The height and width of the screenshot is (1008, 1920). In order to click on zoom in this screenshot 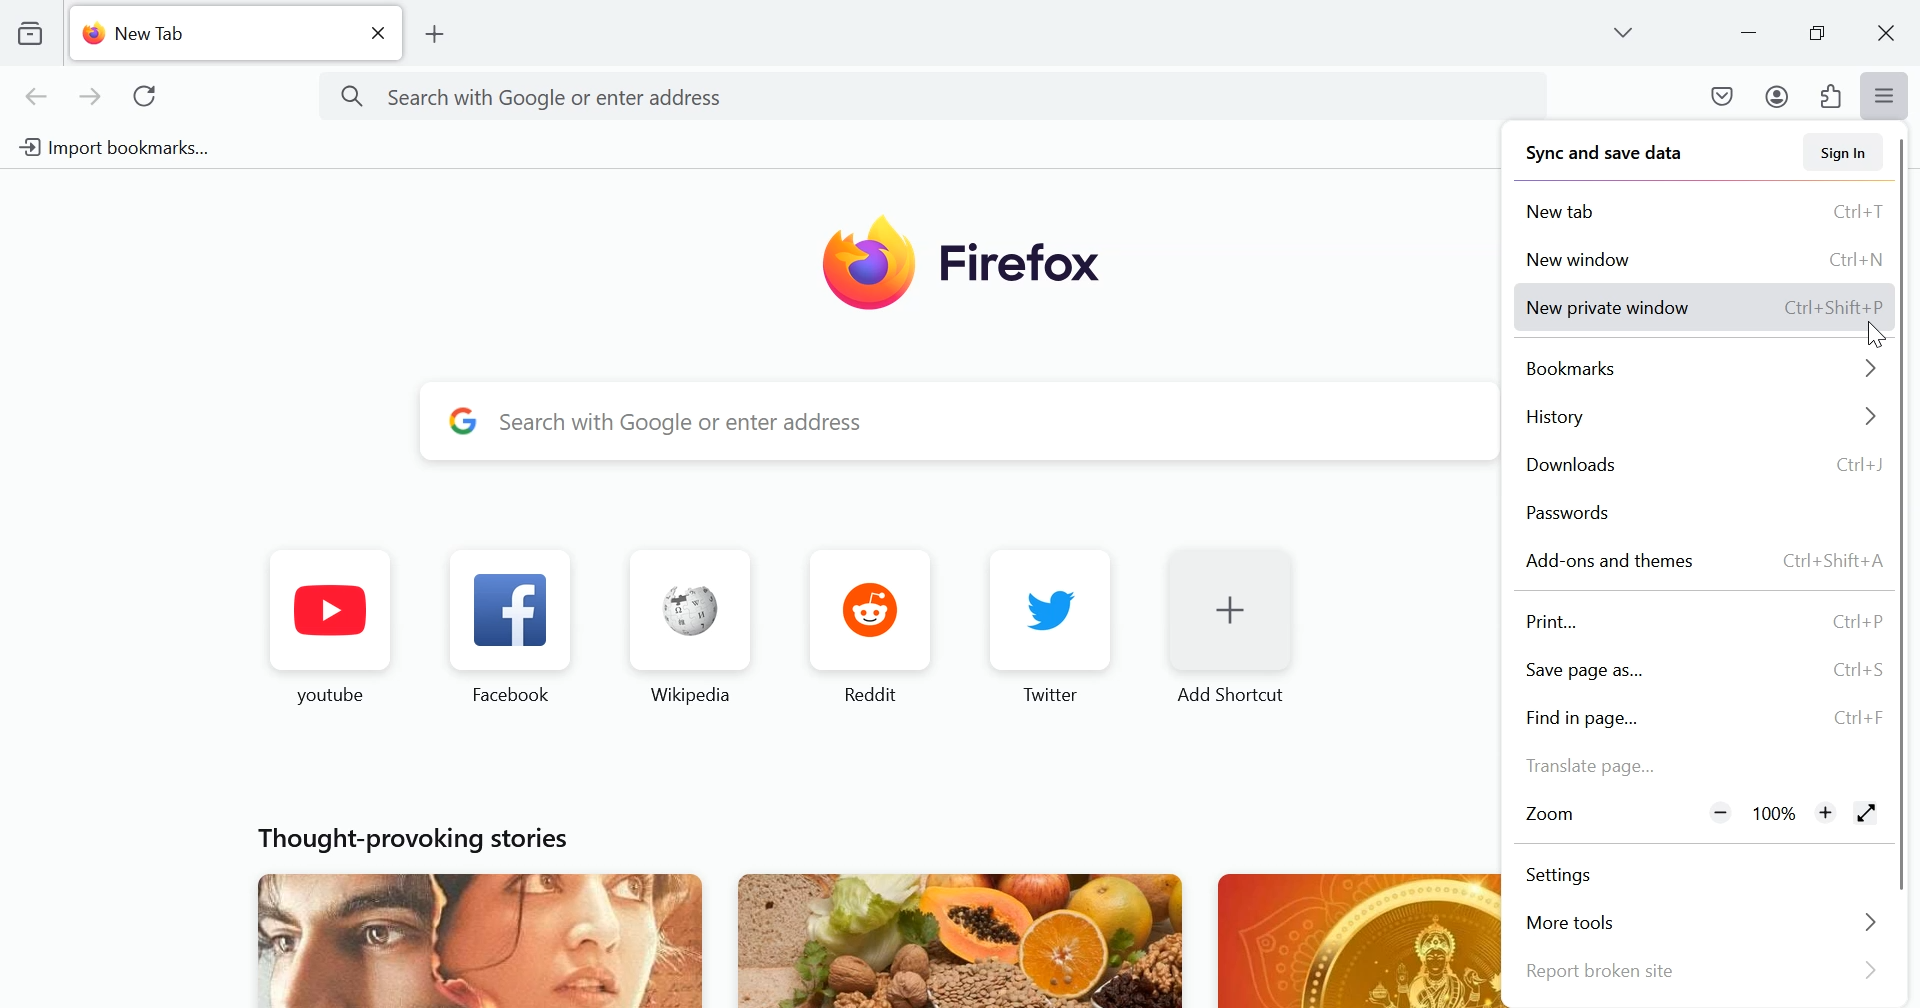, I will do `click(1563, 816)`.